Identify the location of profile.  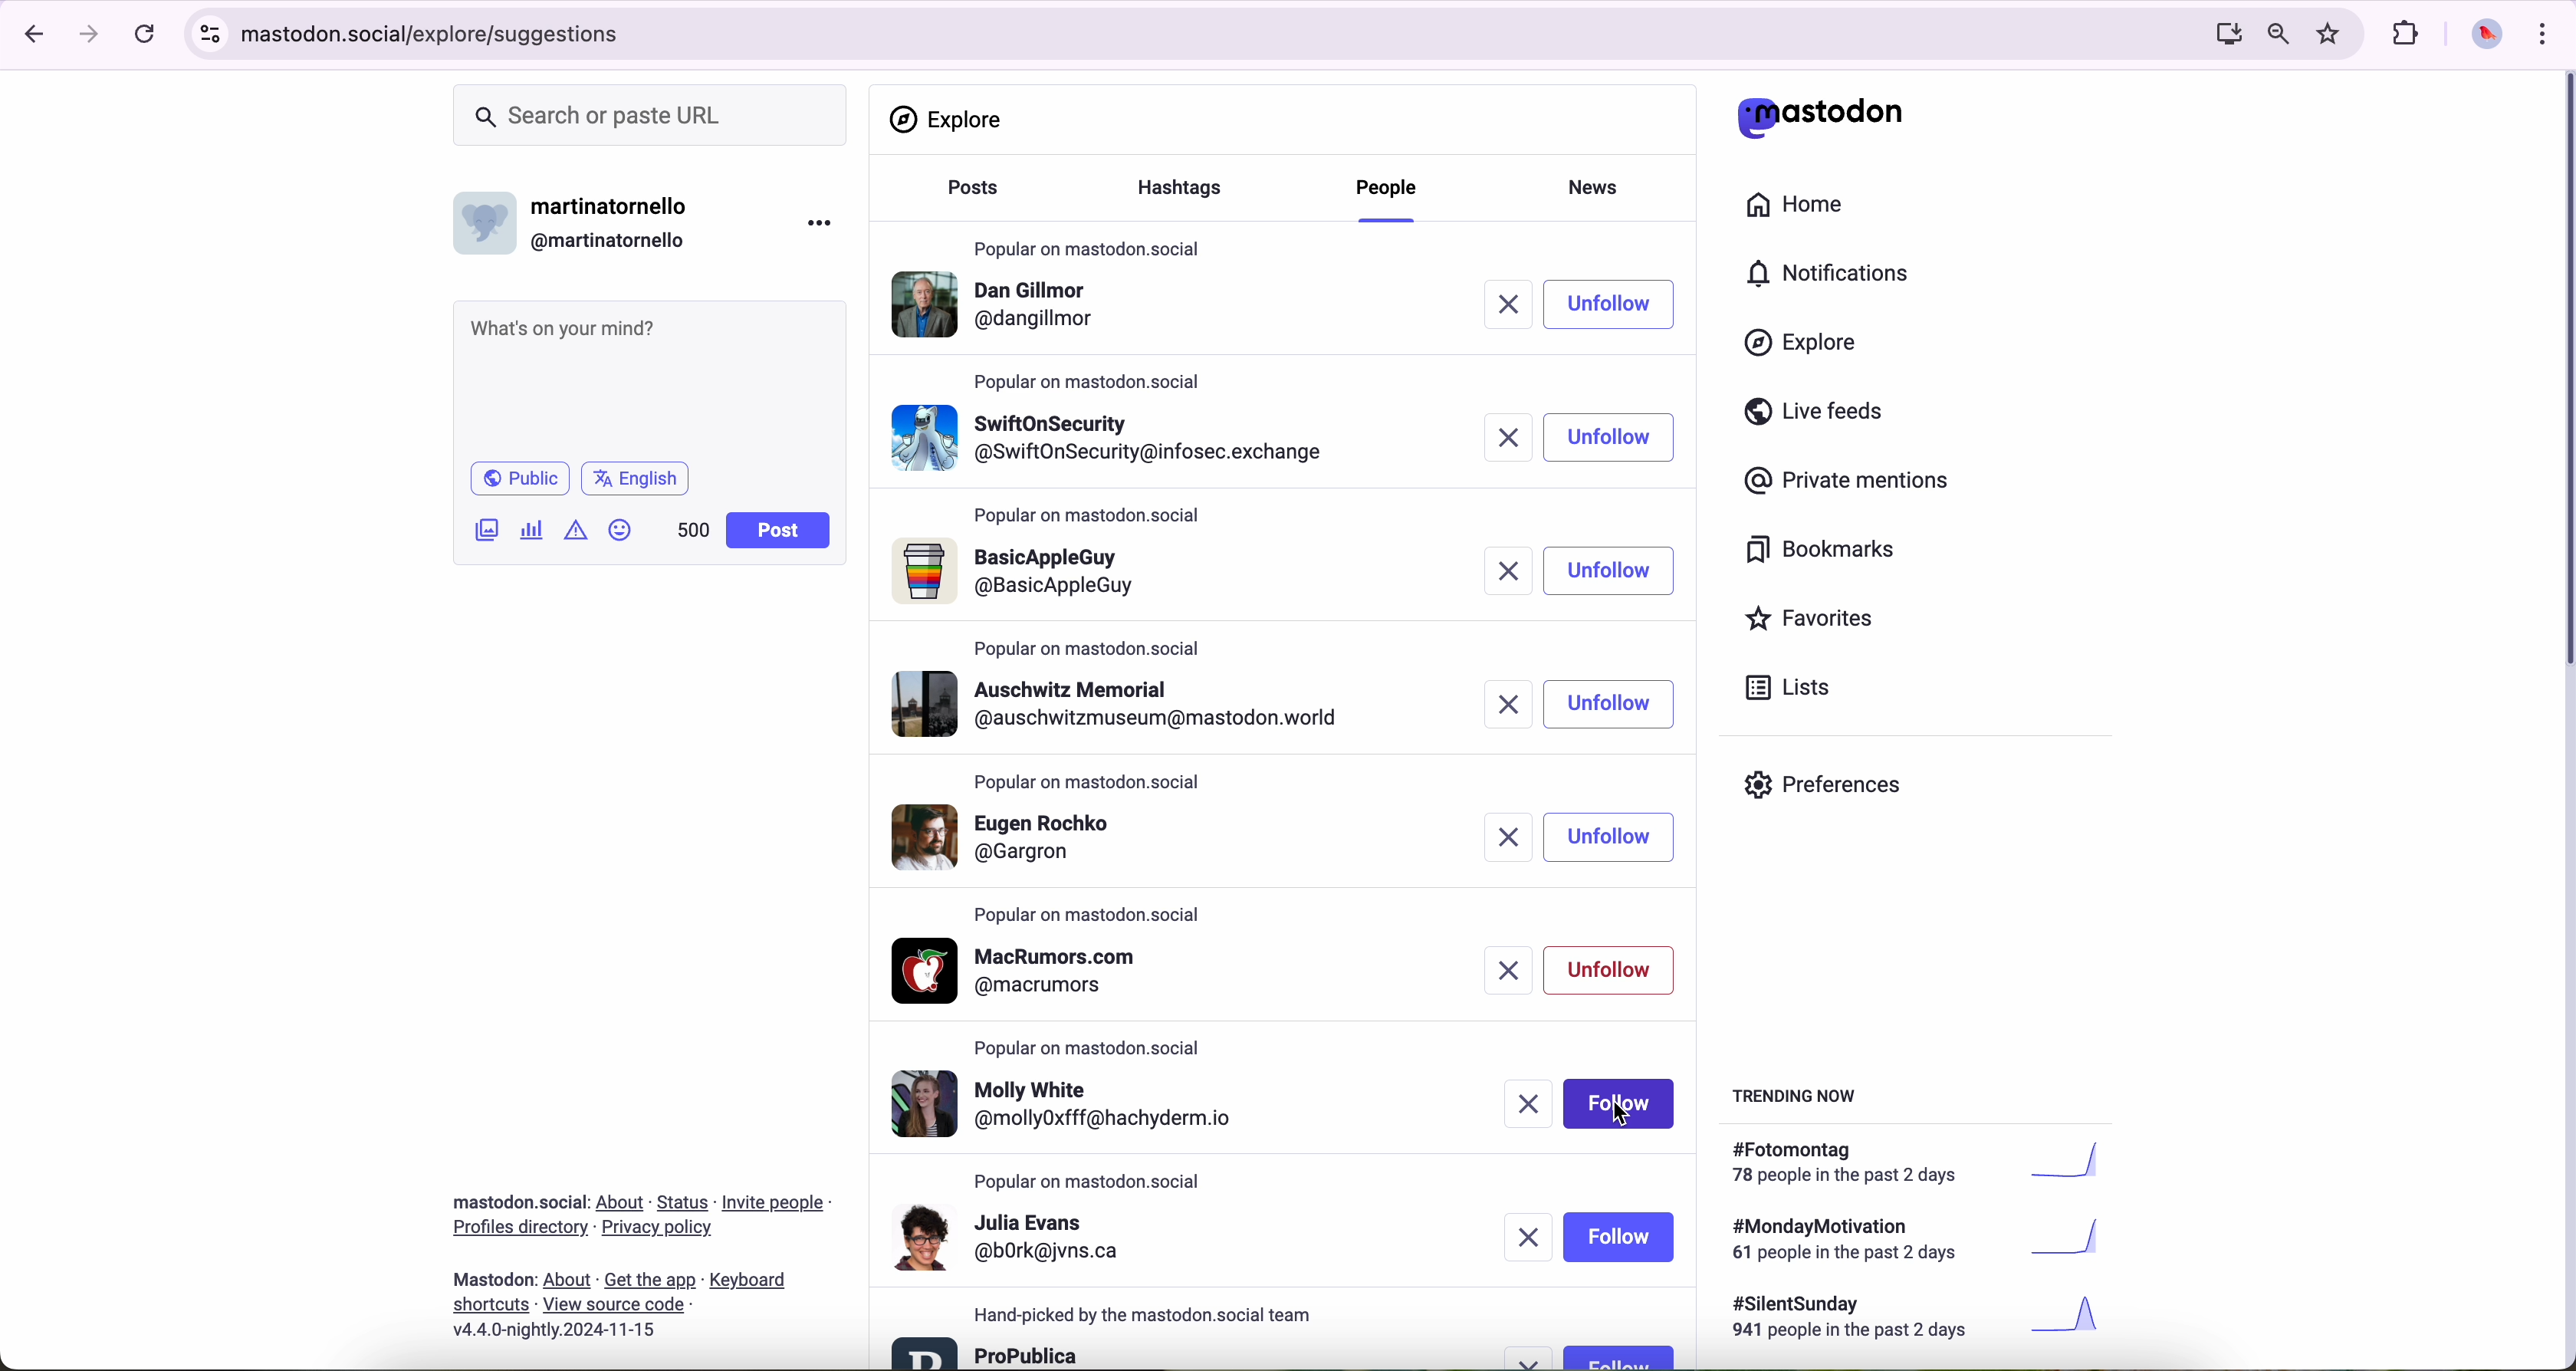
(1027, 835).